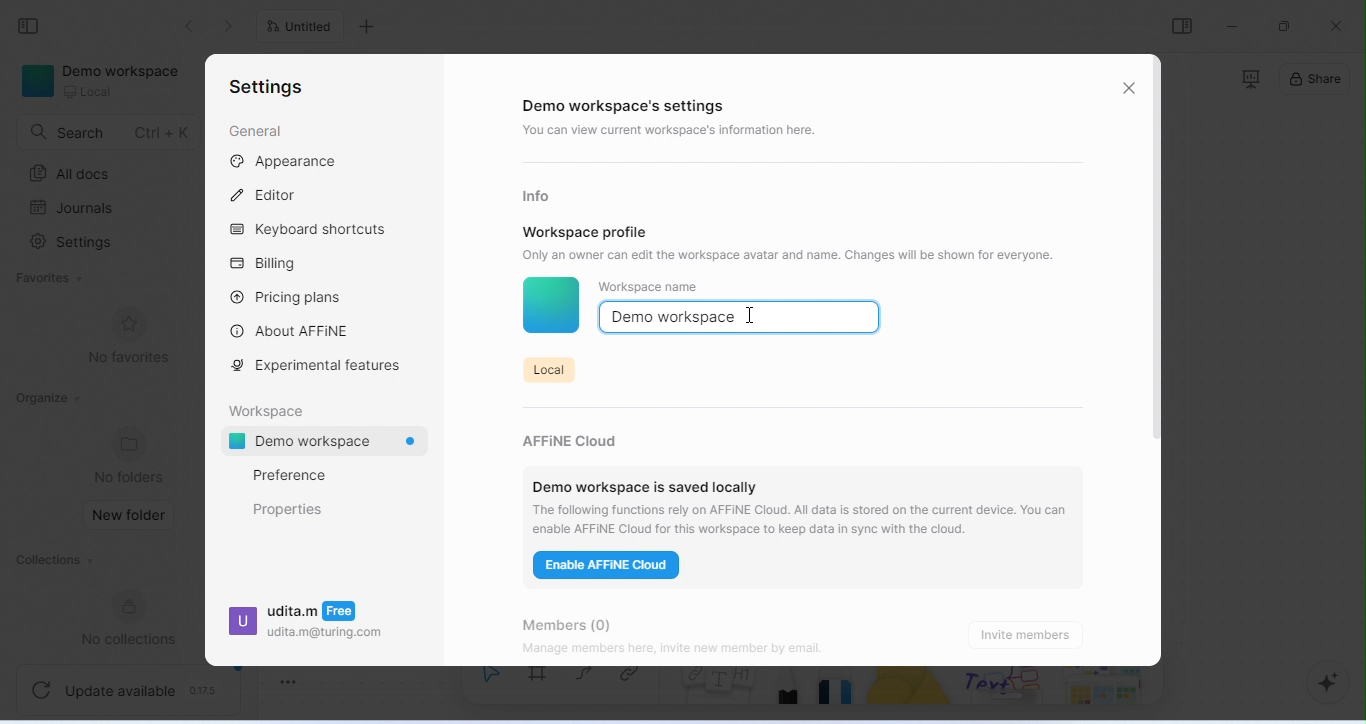  Describe the element at coordinates (1316, 81) in the screenshot. I see `share` at that location.